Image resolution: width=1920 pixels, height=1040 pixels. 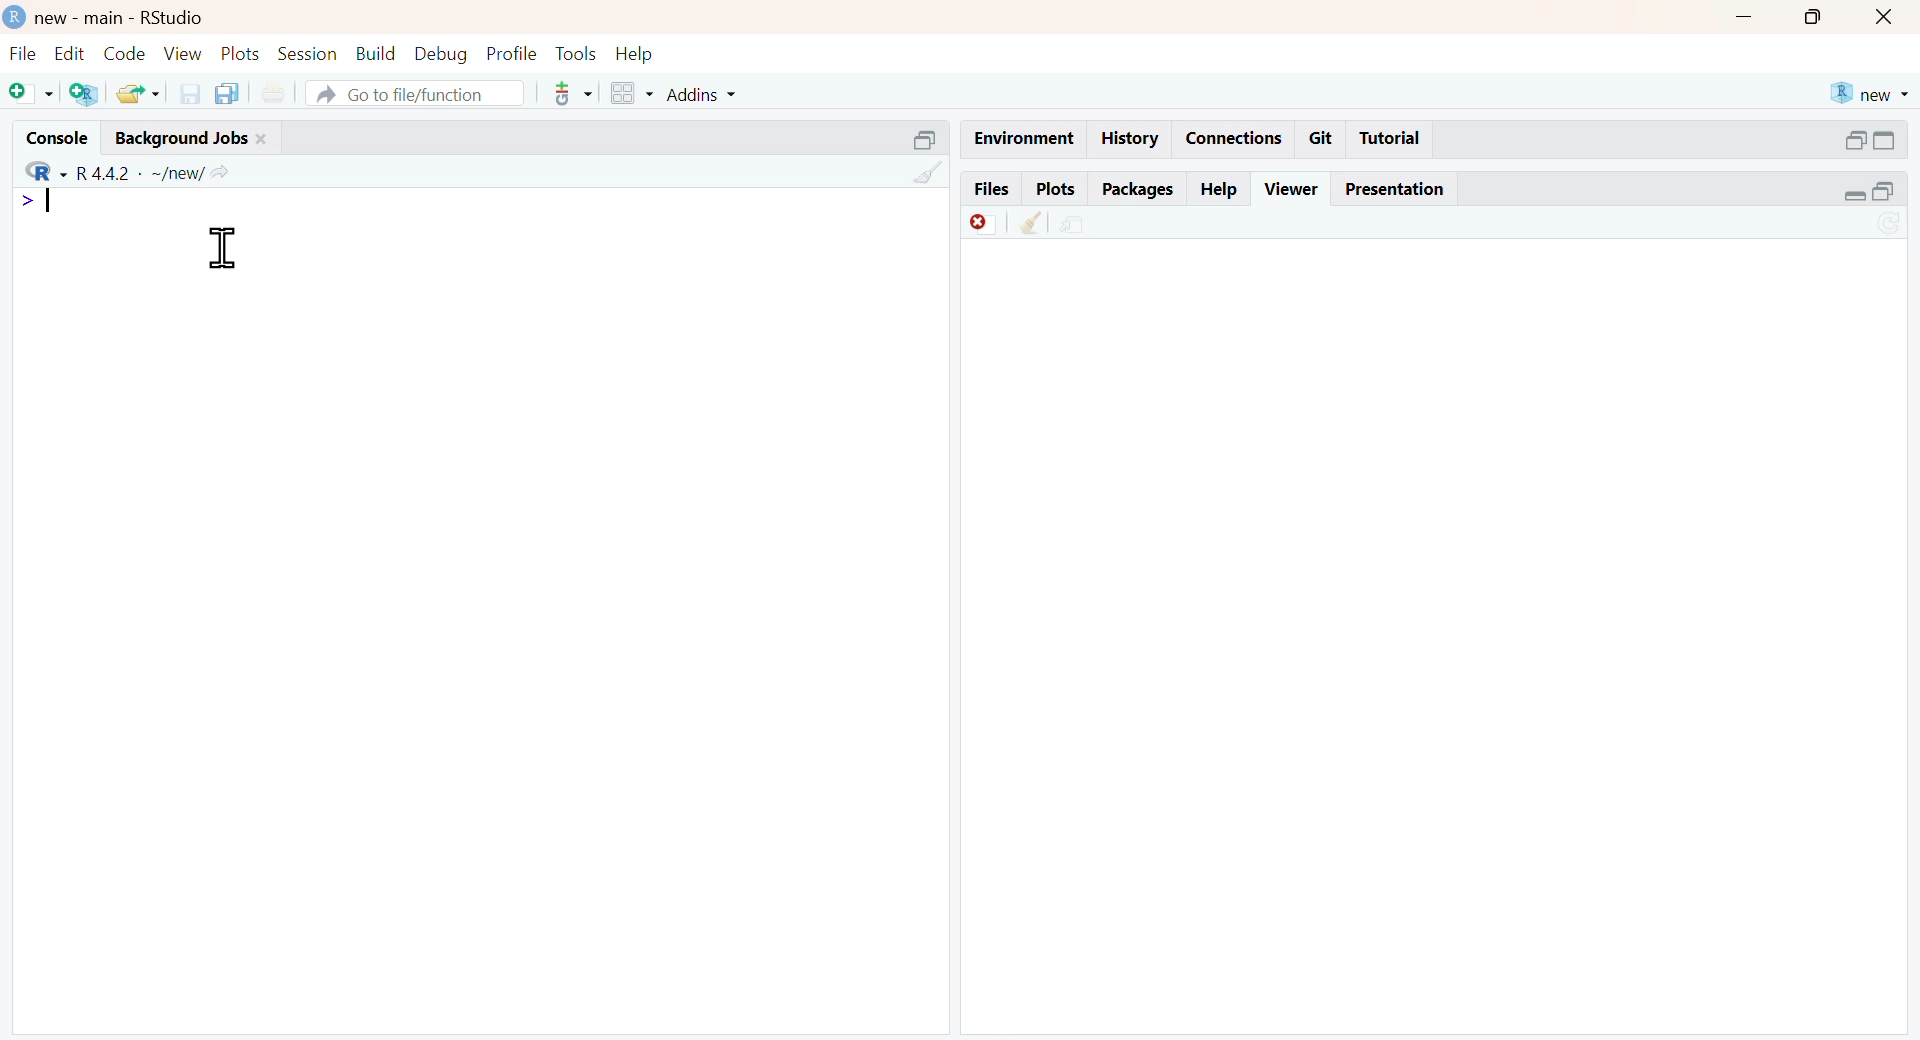 I want to click on logo, so click(x=16, y=17).